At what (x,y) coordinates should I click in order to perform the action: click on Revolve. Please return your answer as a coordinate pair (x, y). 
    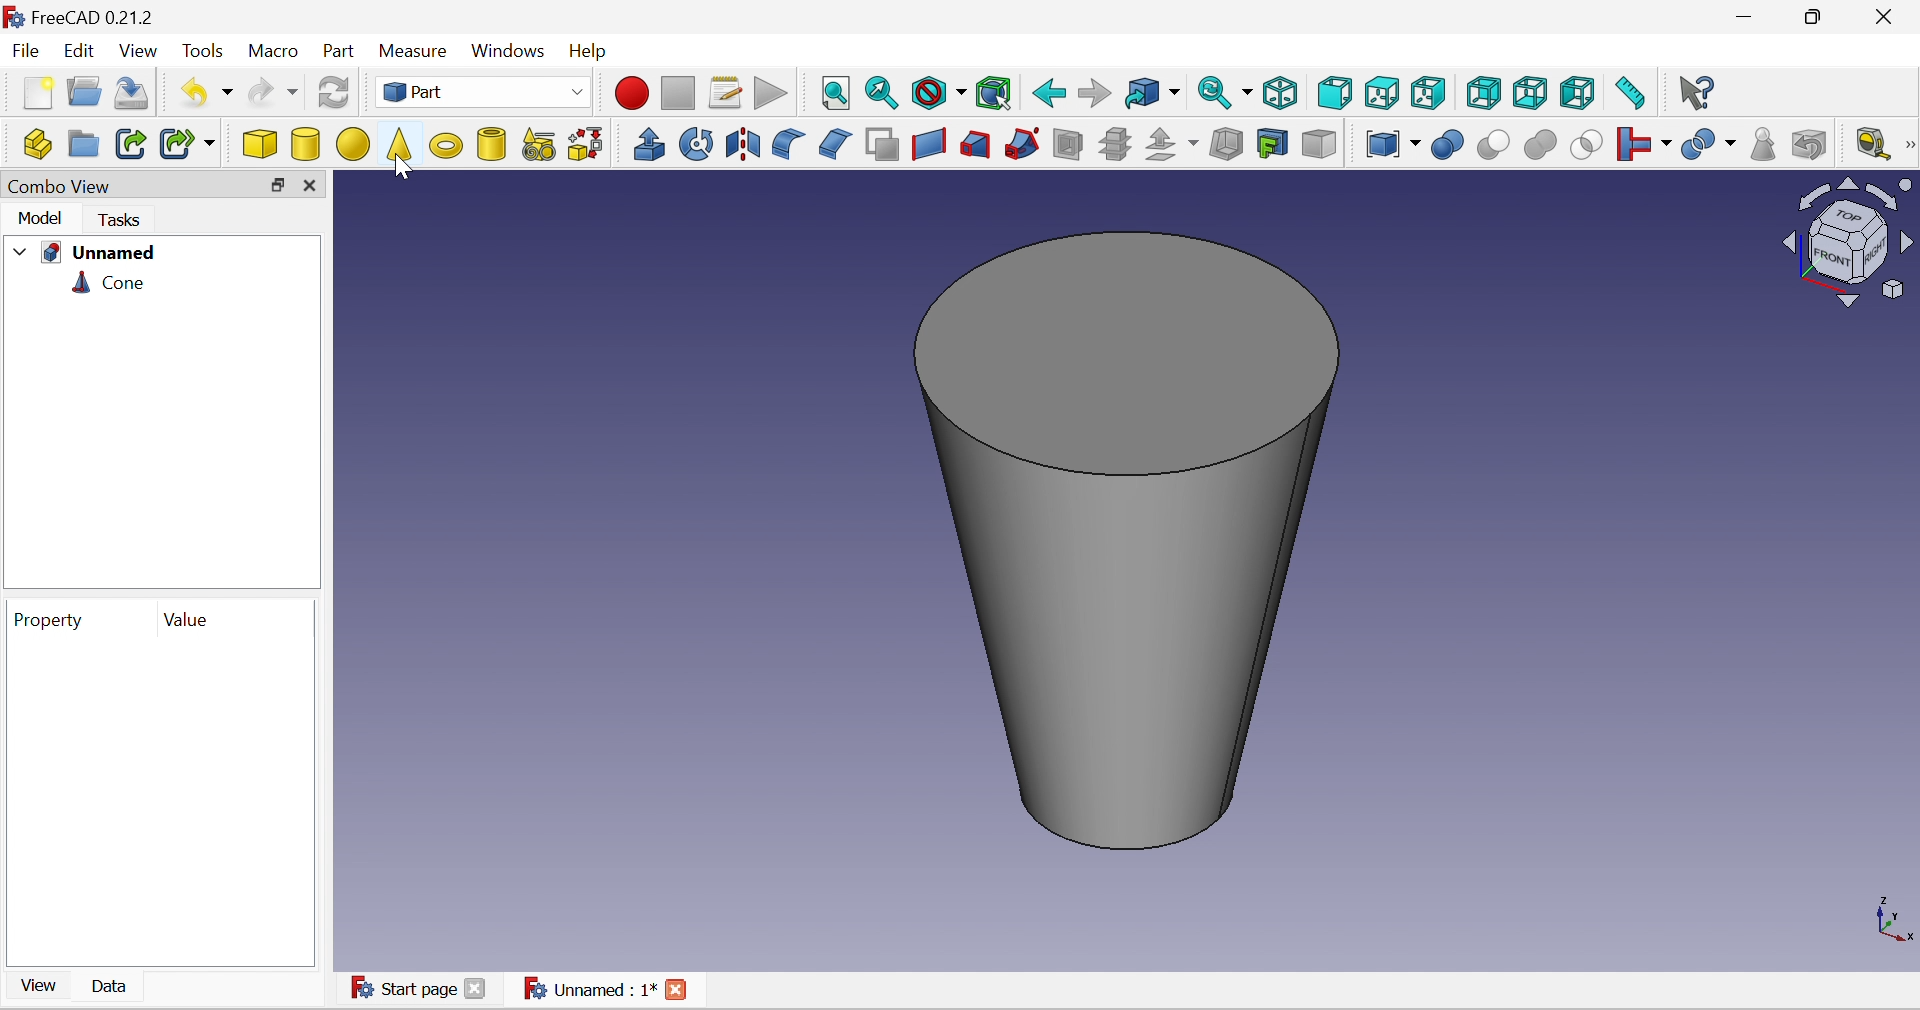
    Looking at the image, I should click on (697, 144).